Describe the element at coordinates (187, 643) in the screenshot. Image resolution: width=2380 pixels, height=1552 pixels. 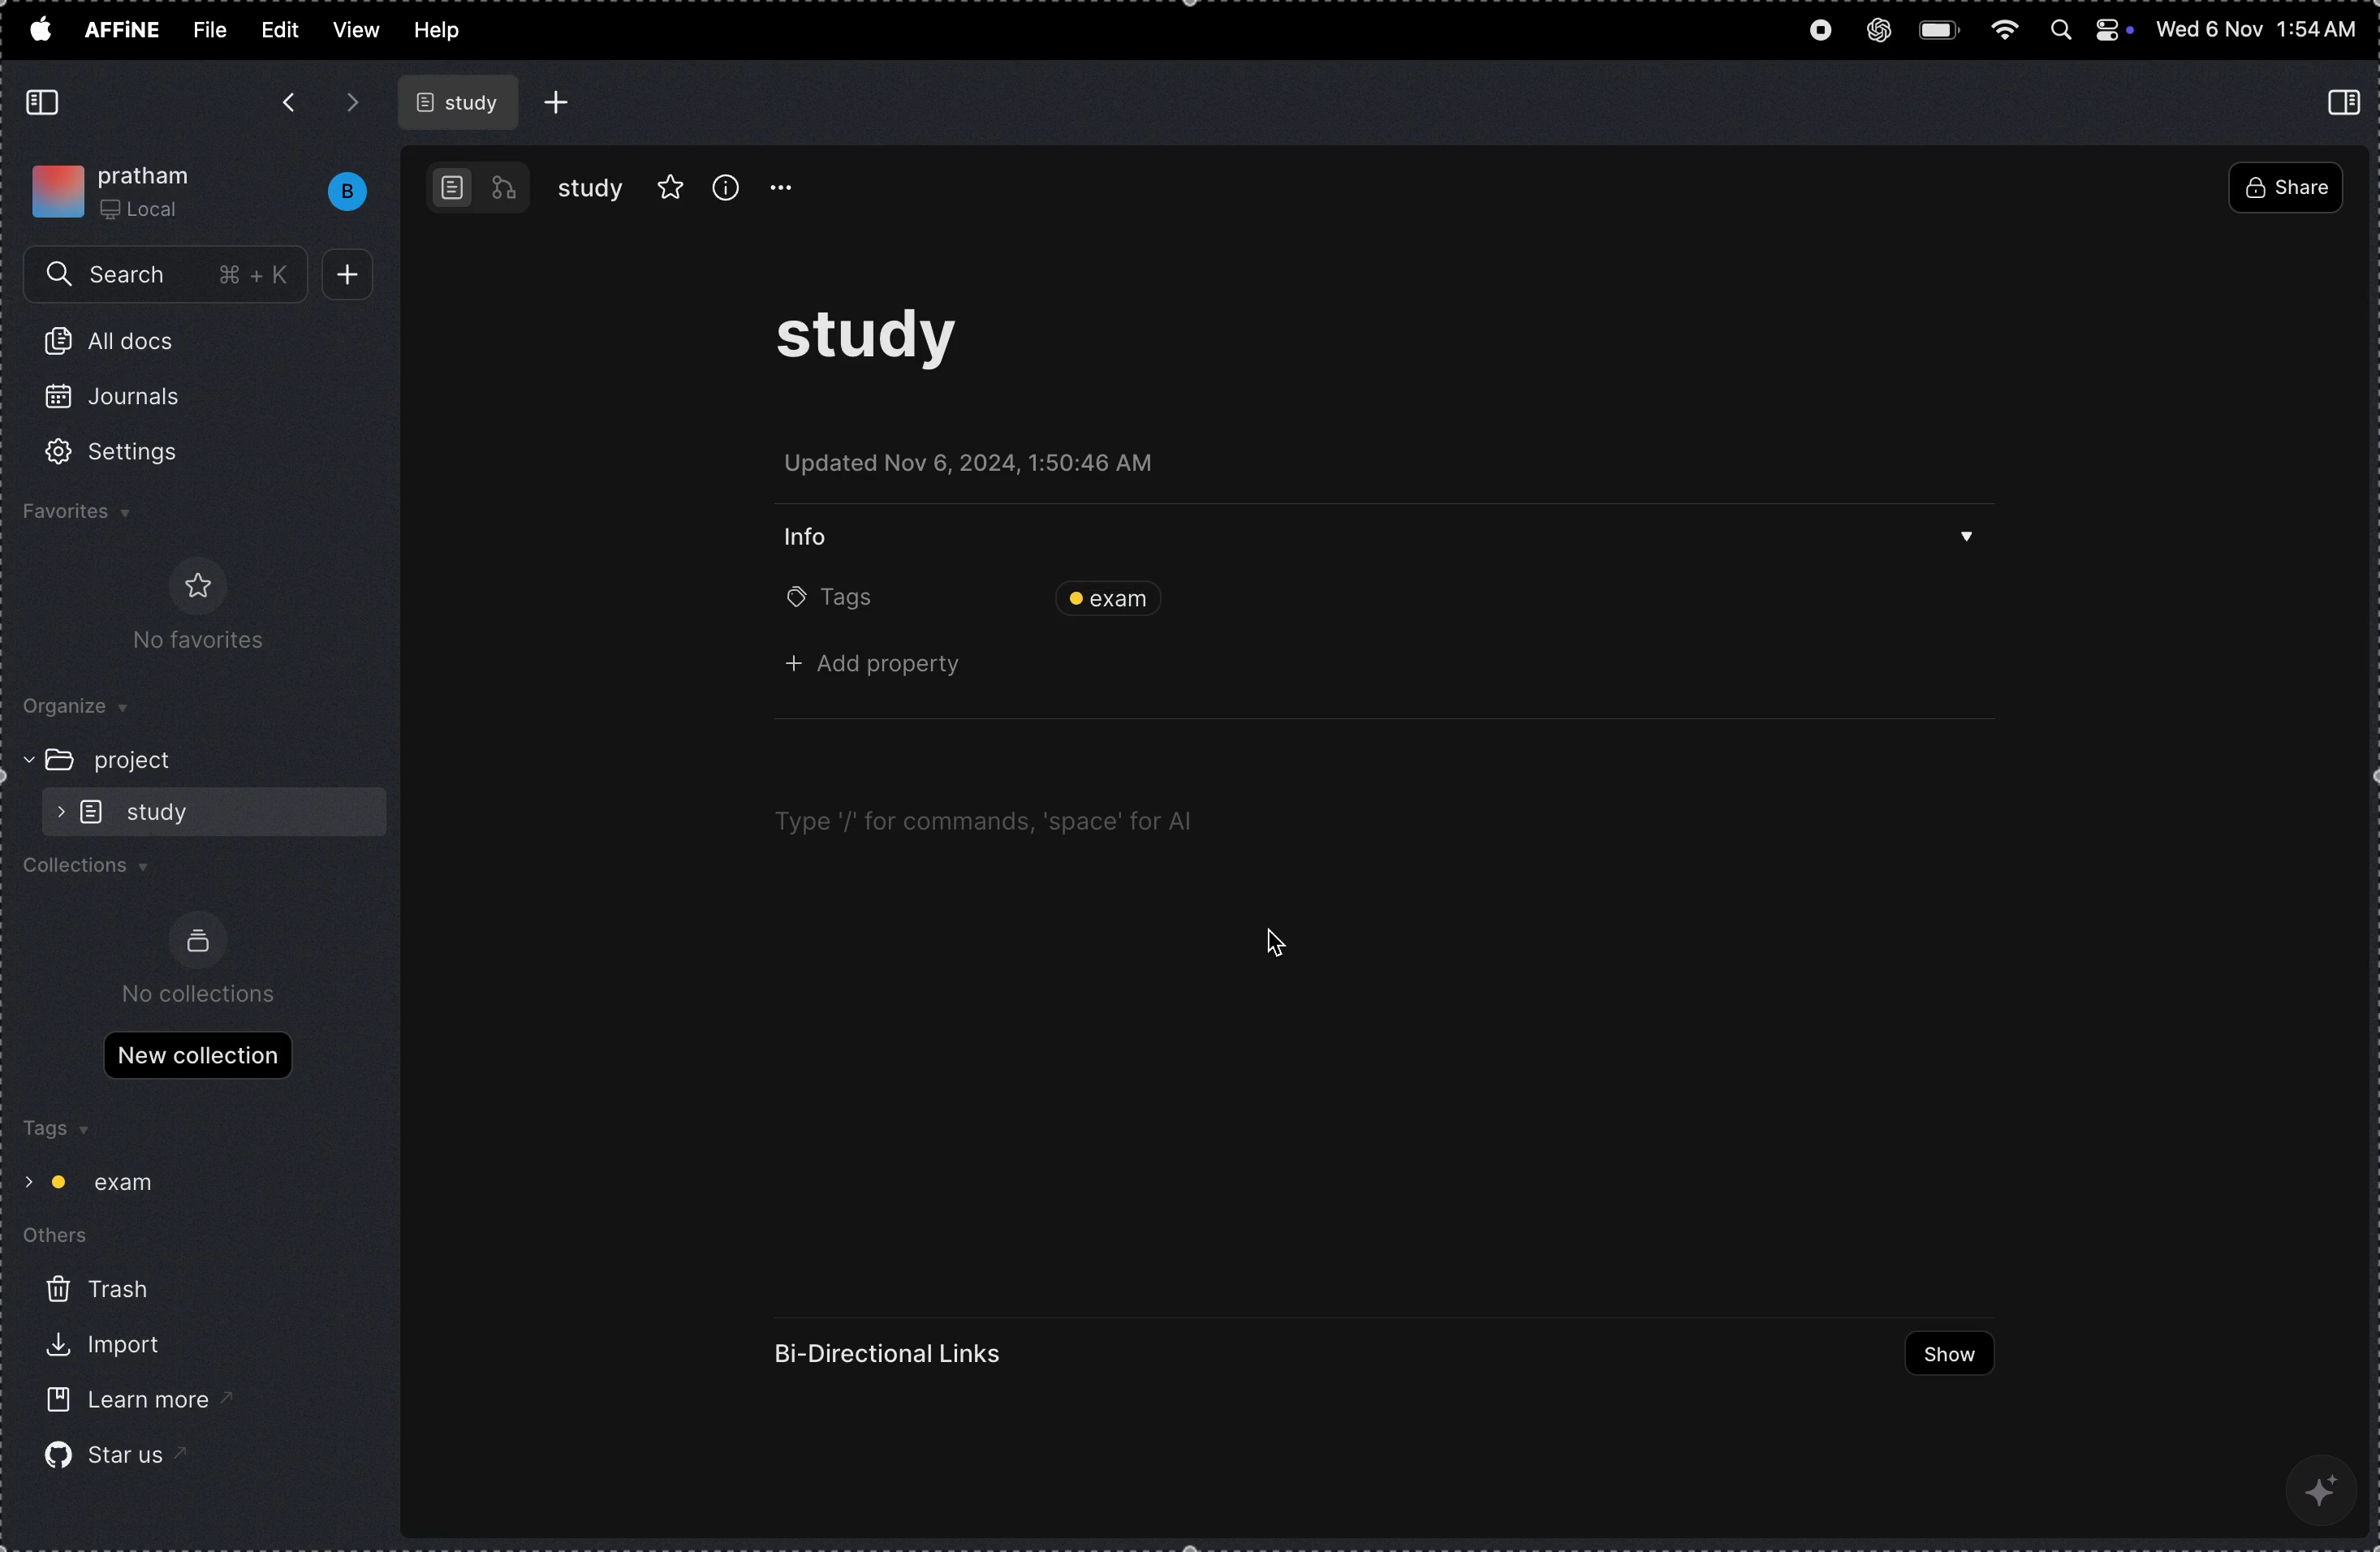
I see `No favorites` at that location.